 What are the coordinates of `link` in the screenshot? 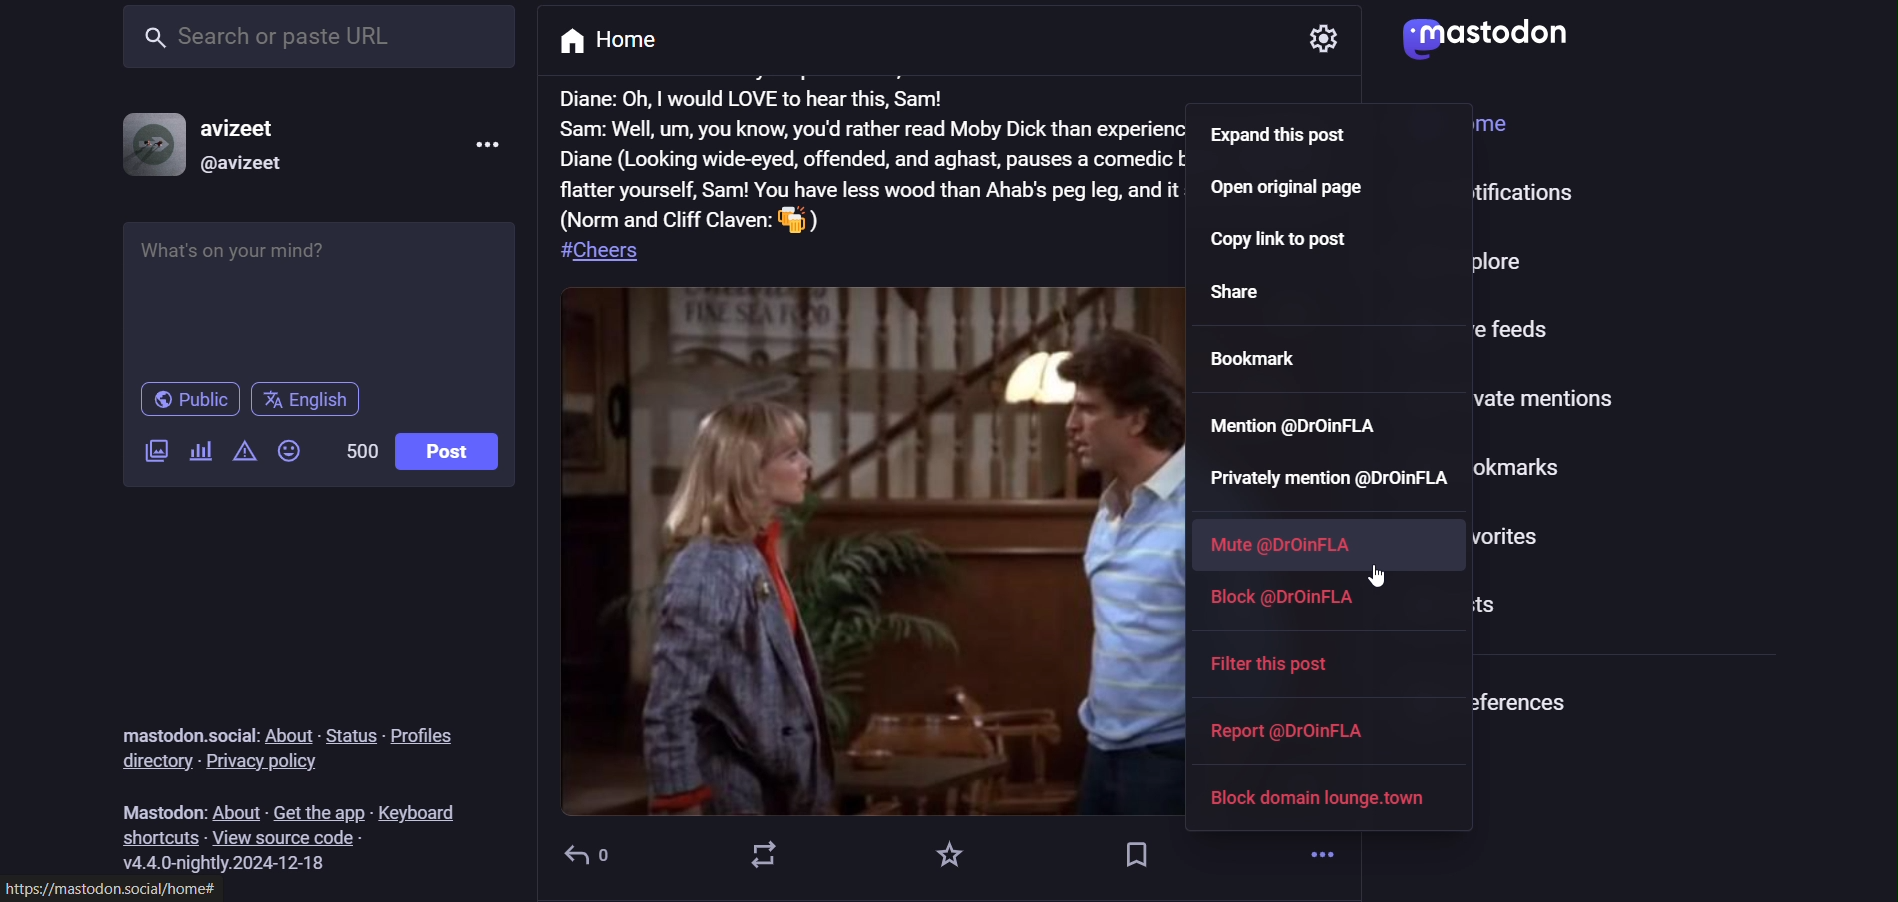 It's located at (112, 887).